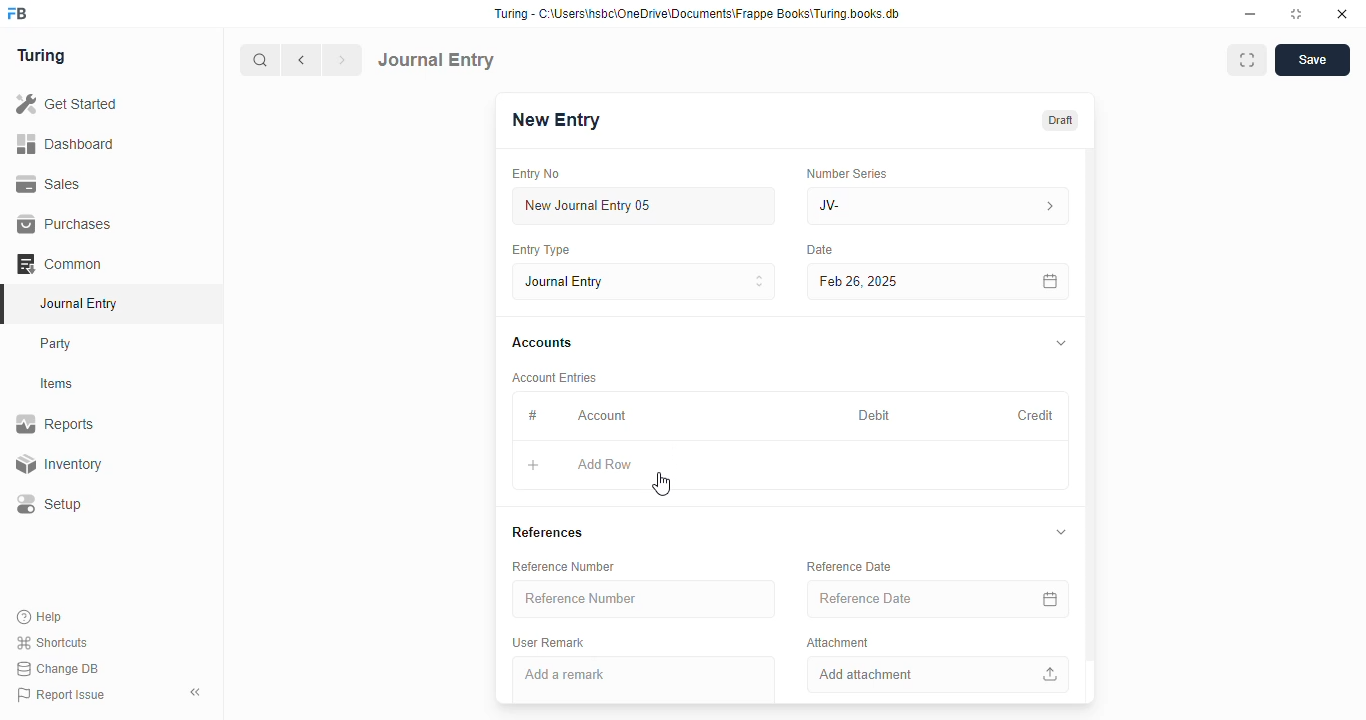 The width and height of the screenshot is (1366, 720). I want to click on credit, so click(1037, 415).